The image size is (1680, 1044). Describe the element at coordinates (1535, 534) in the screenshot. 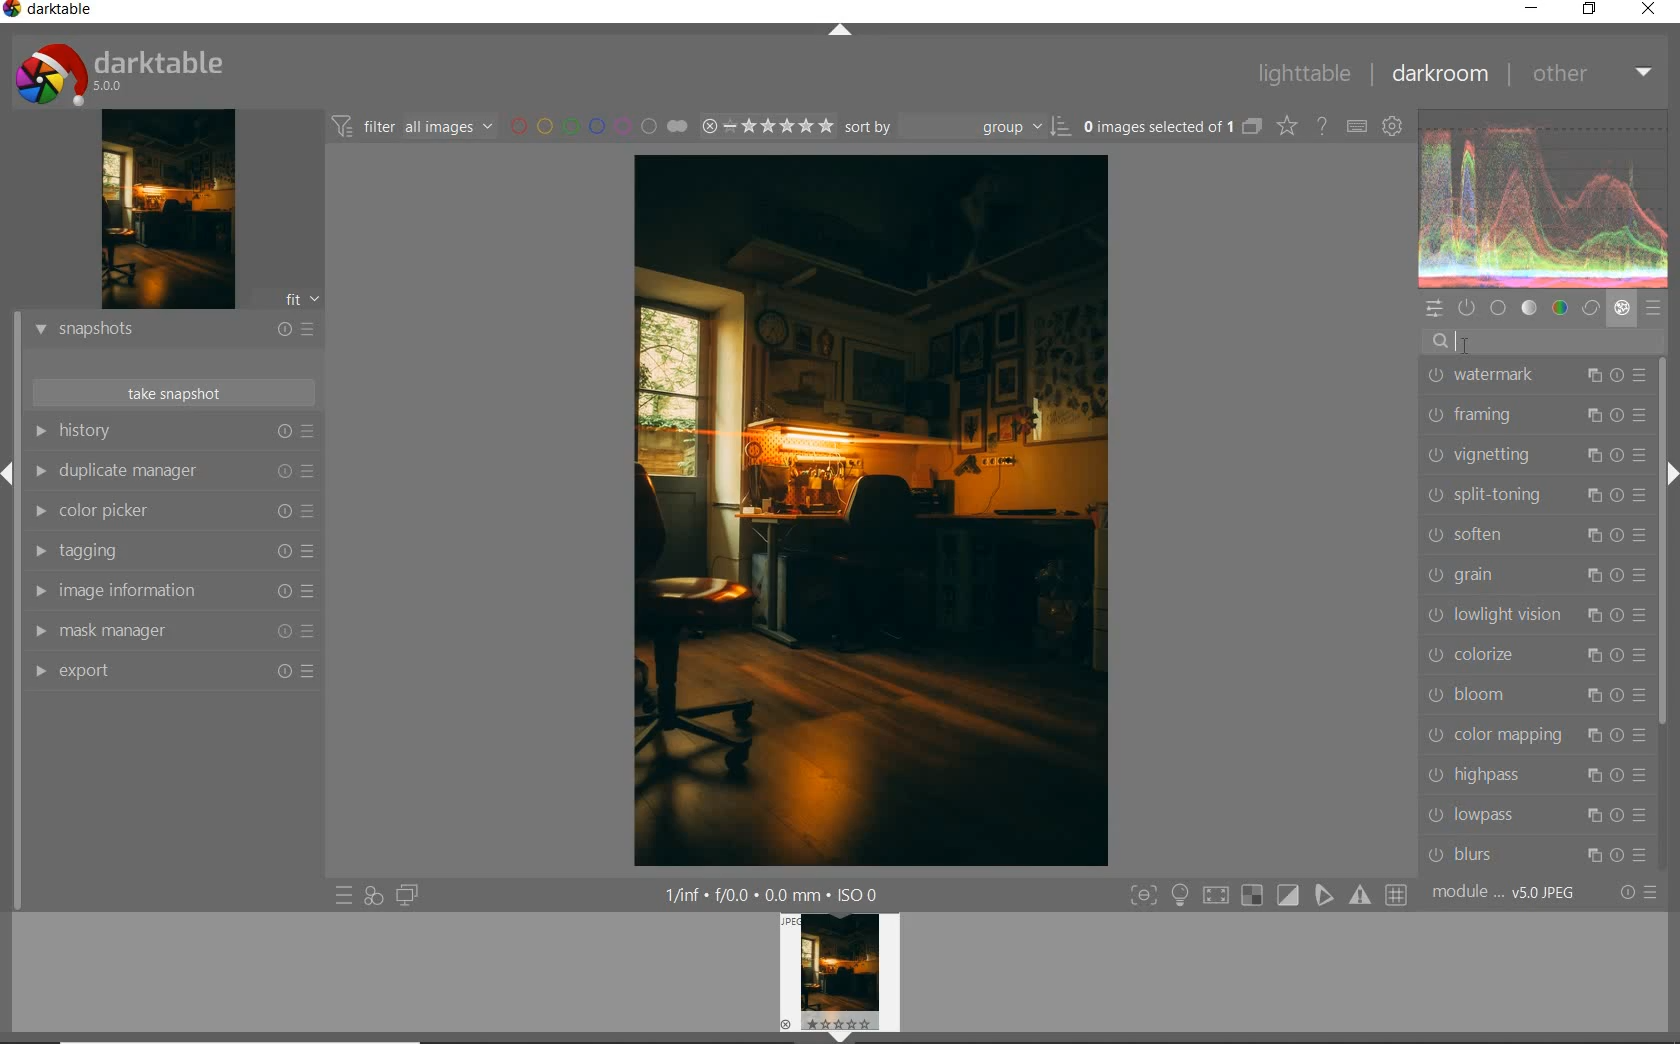

I see `soften` at that location.